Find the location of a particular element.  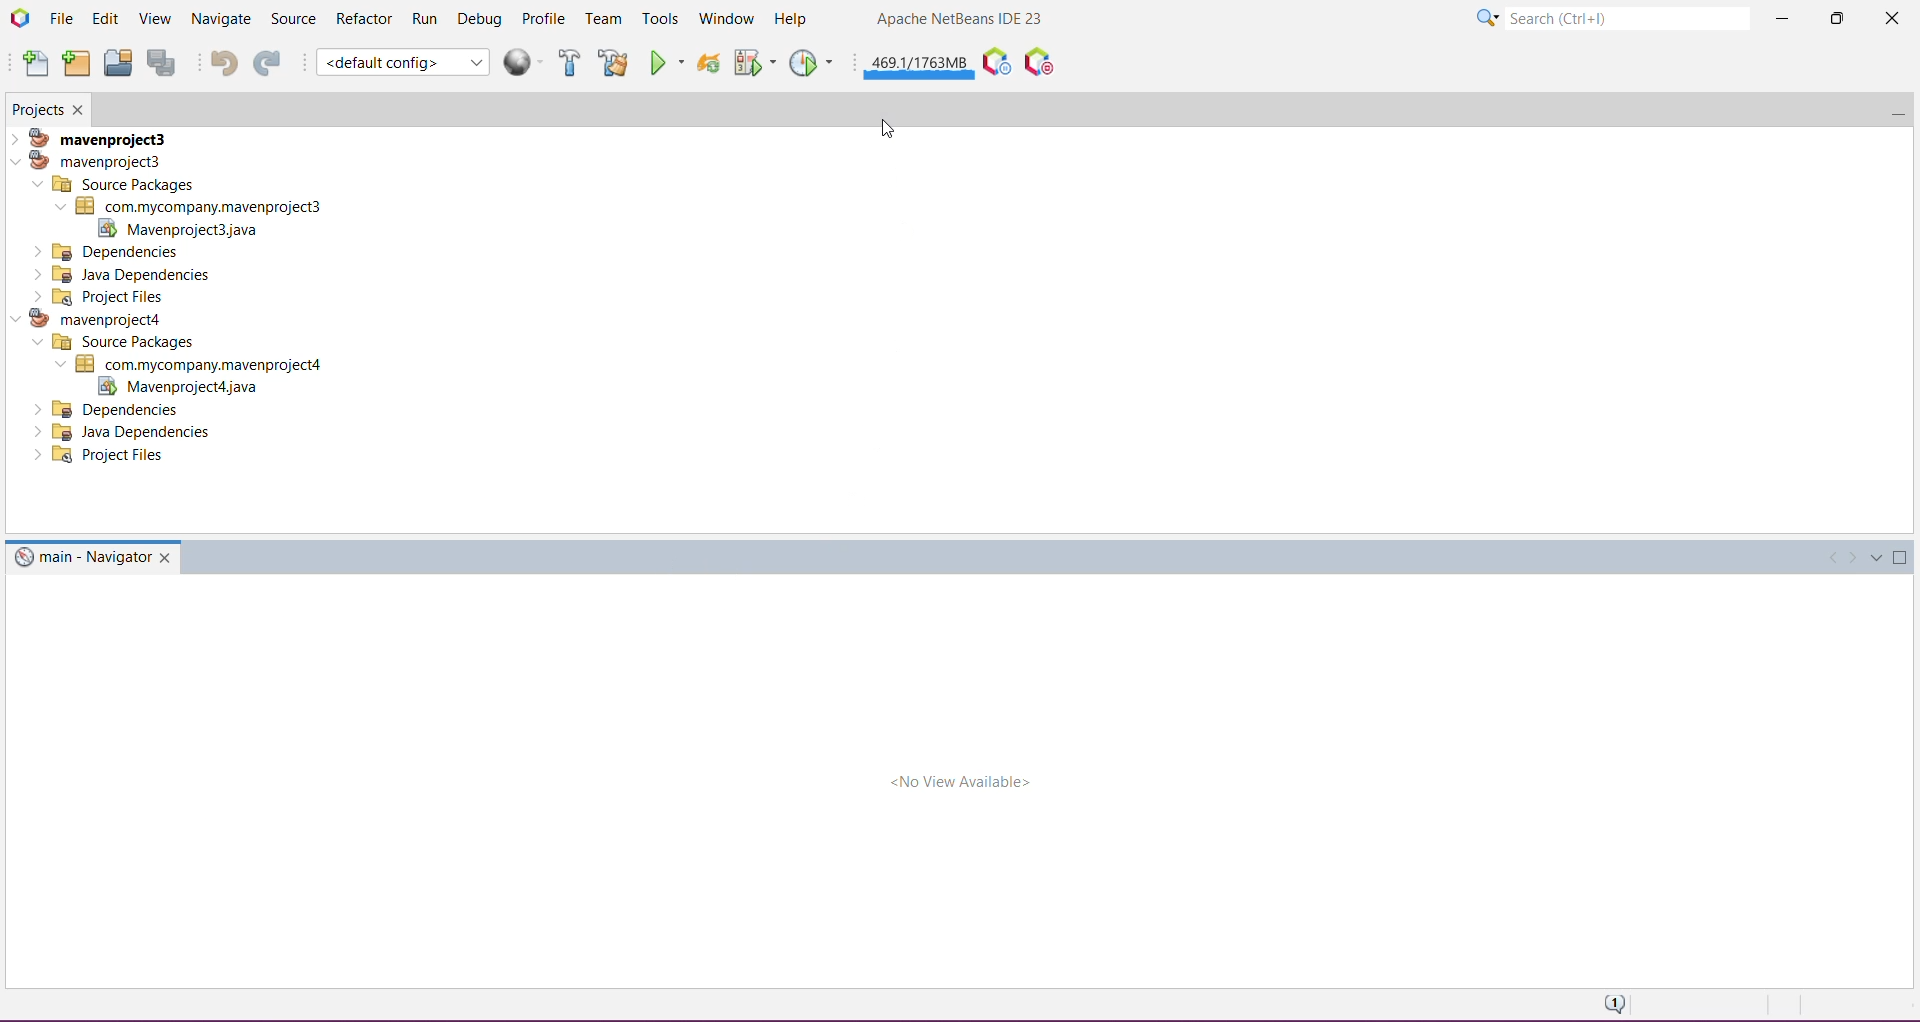

Application Logo is located at coordinates (19, 18).